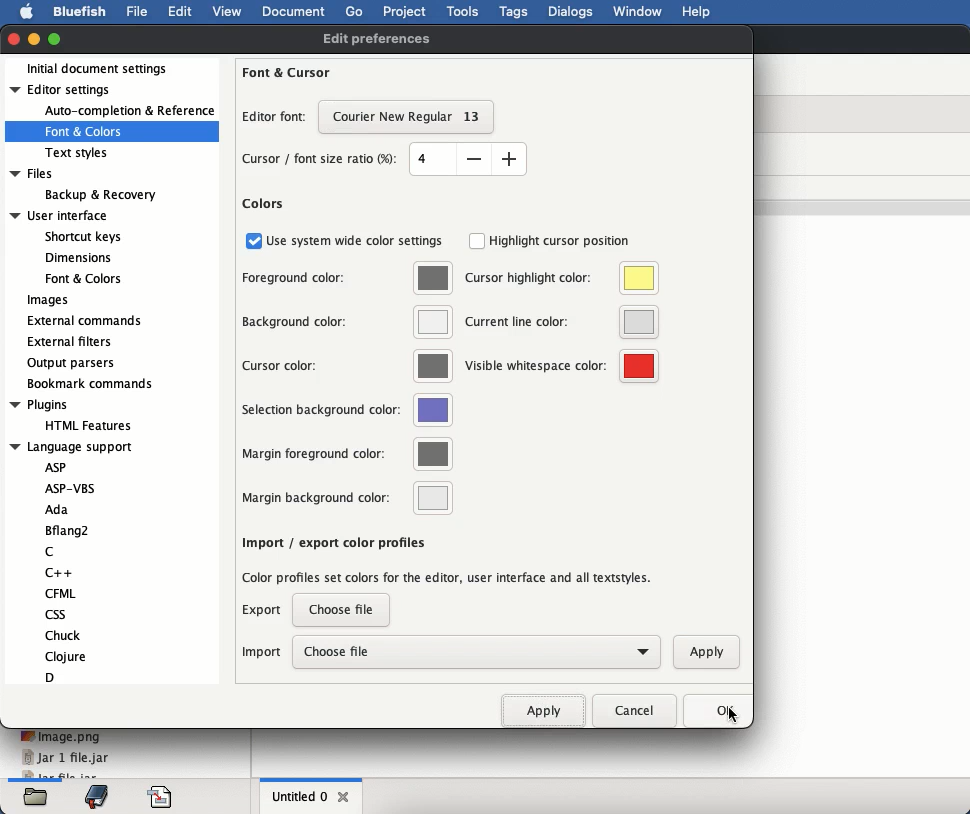 The image size is (970, 814). Describe the element at coordinates (383, 159) in the screenshot. I see `cursor font ratio` at that location.